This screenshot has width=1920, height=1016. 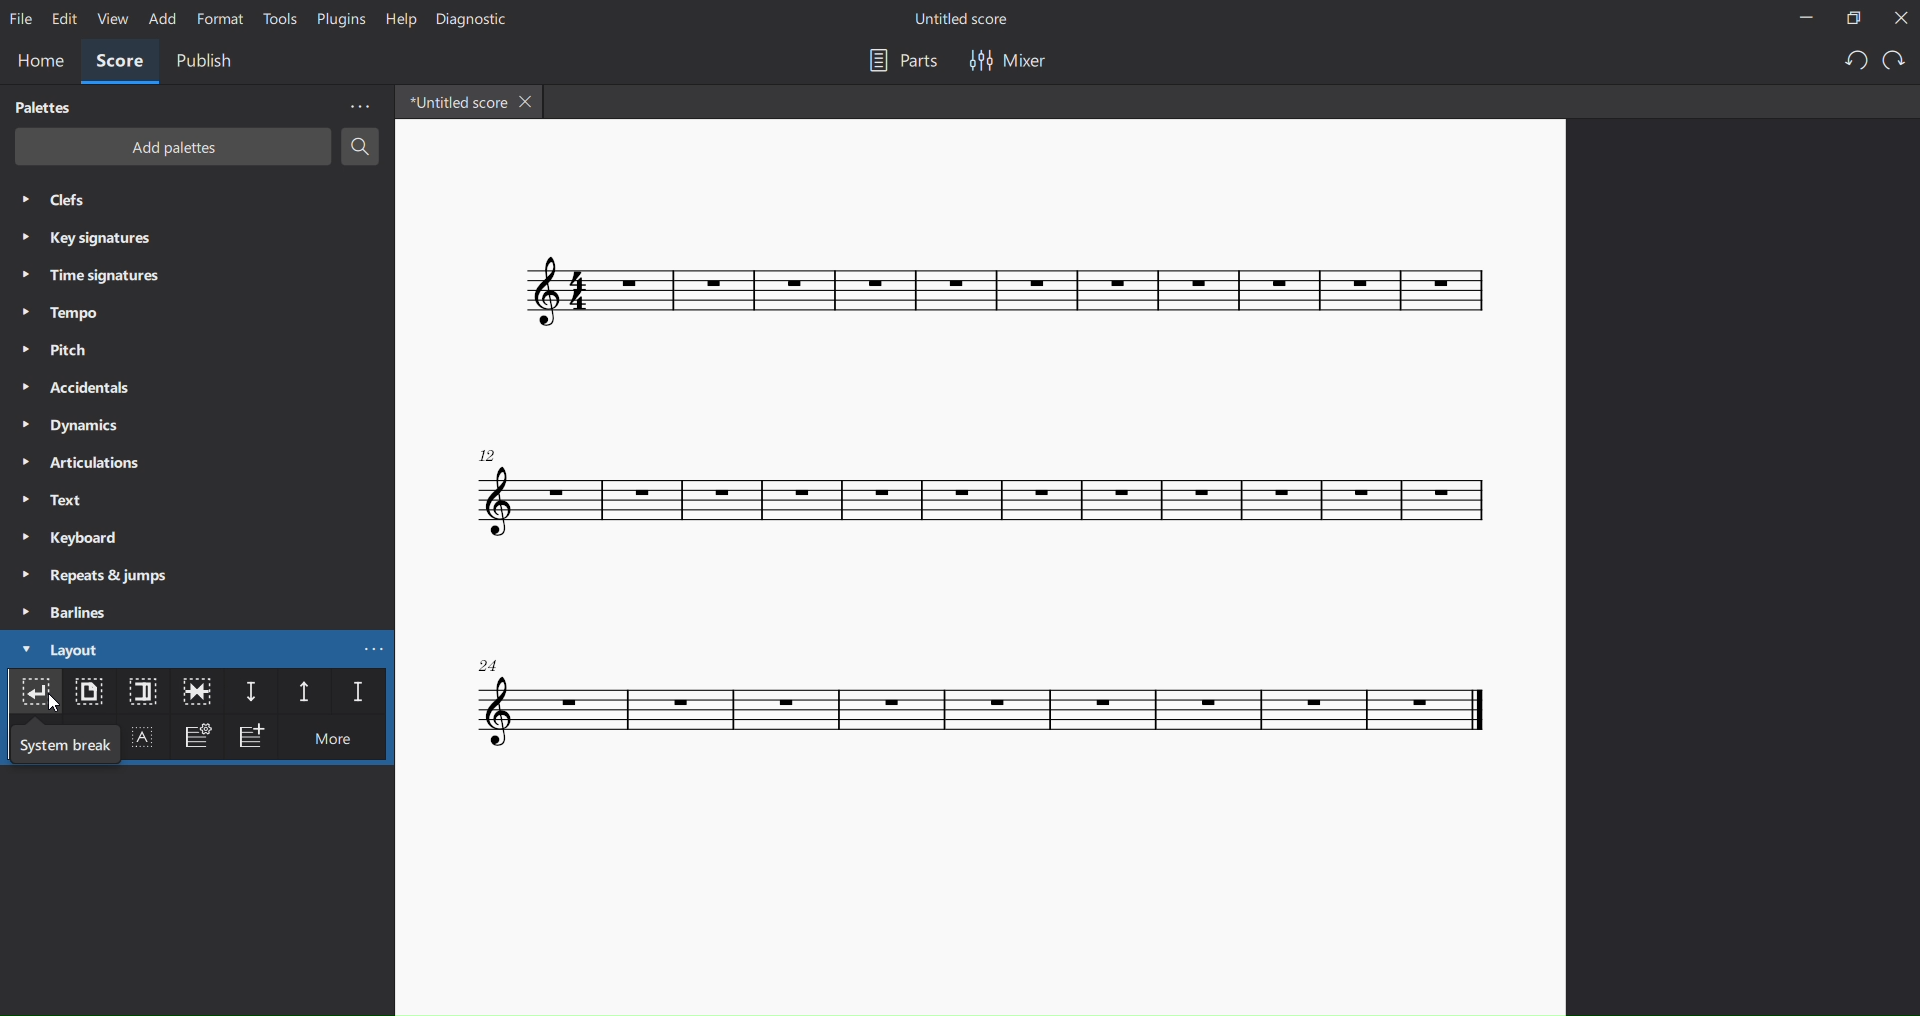 I want to click on help, so click(x=397, y=18).